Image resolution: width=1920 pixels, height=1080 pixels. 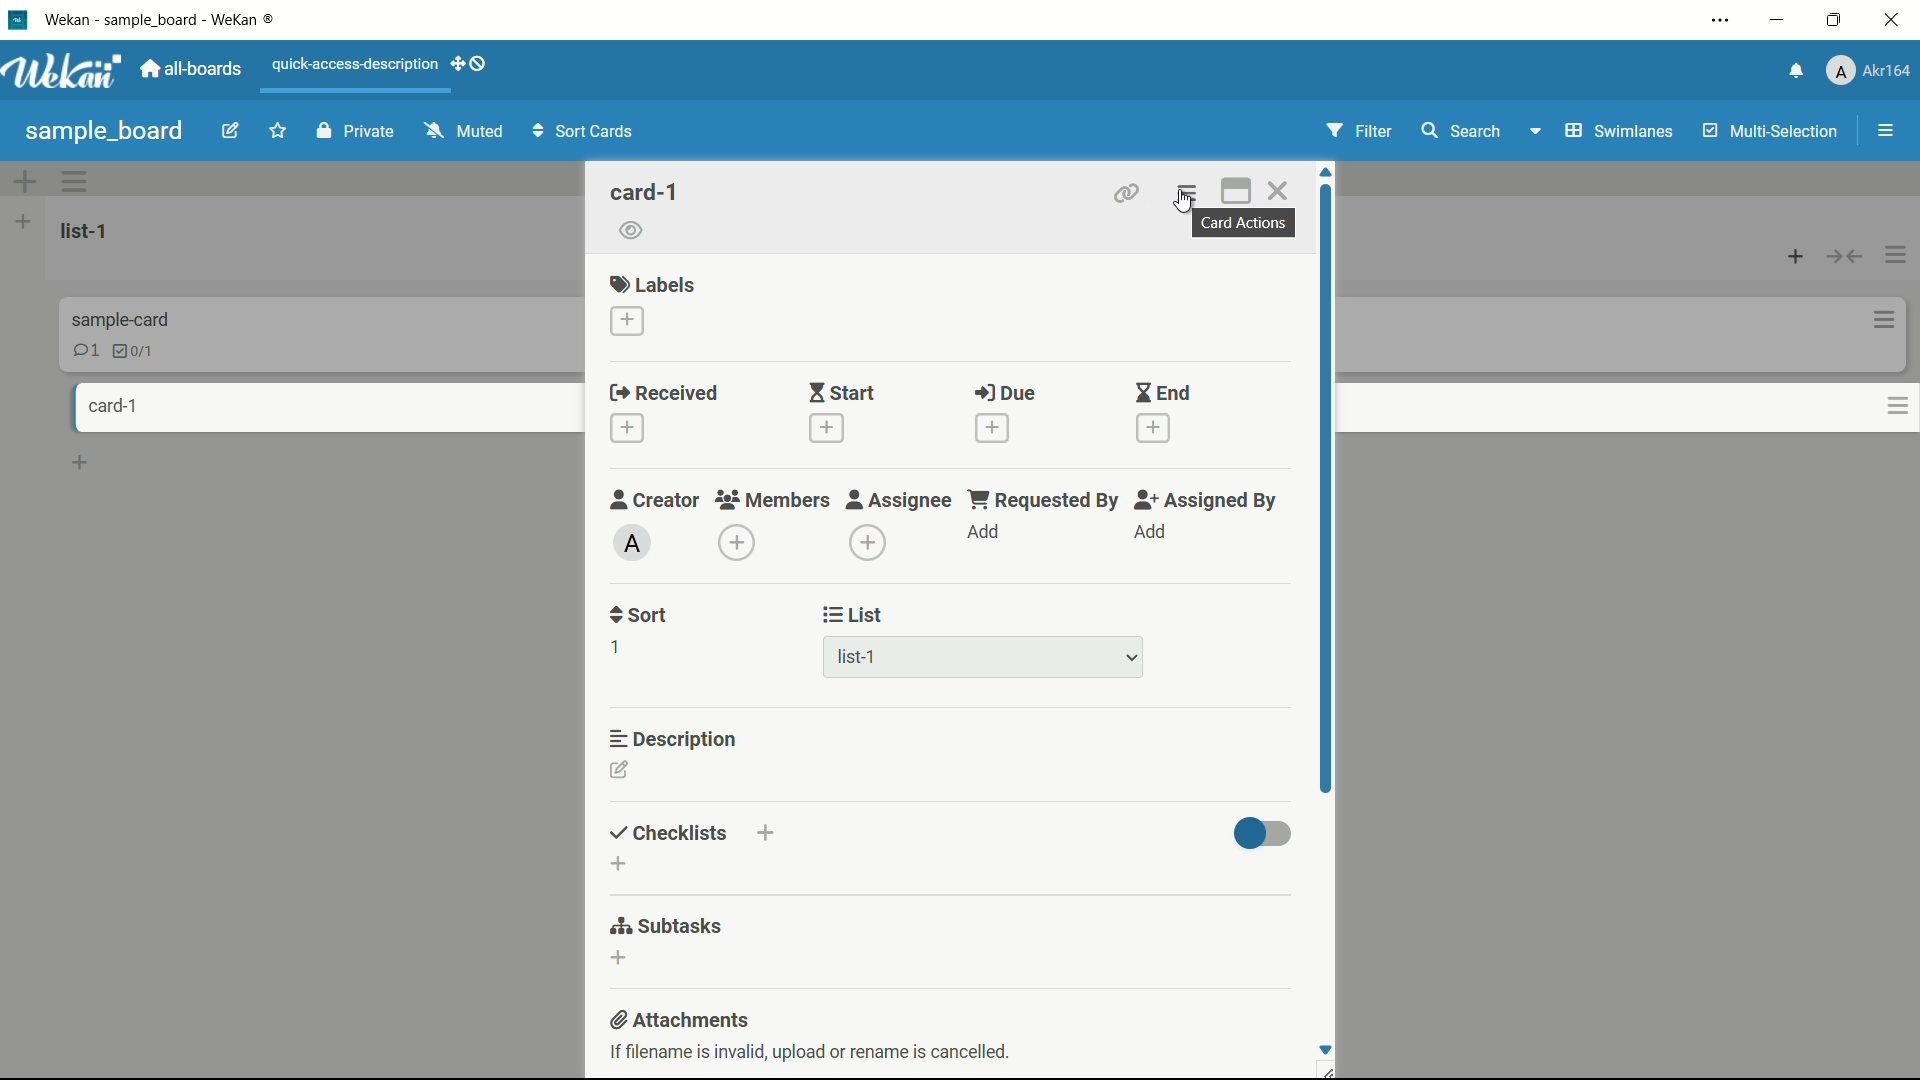 What do you see at coordinates (992, 429) in the screenshot?
I see `add date` at bounding box center [992, 429].